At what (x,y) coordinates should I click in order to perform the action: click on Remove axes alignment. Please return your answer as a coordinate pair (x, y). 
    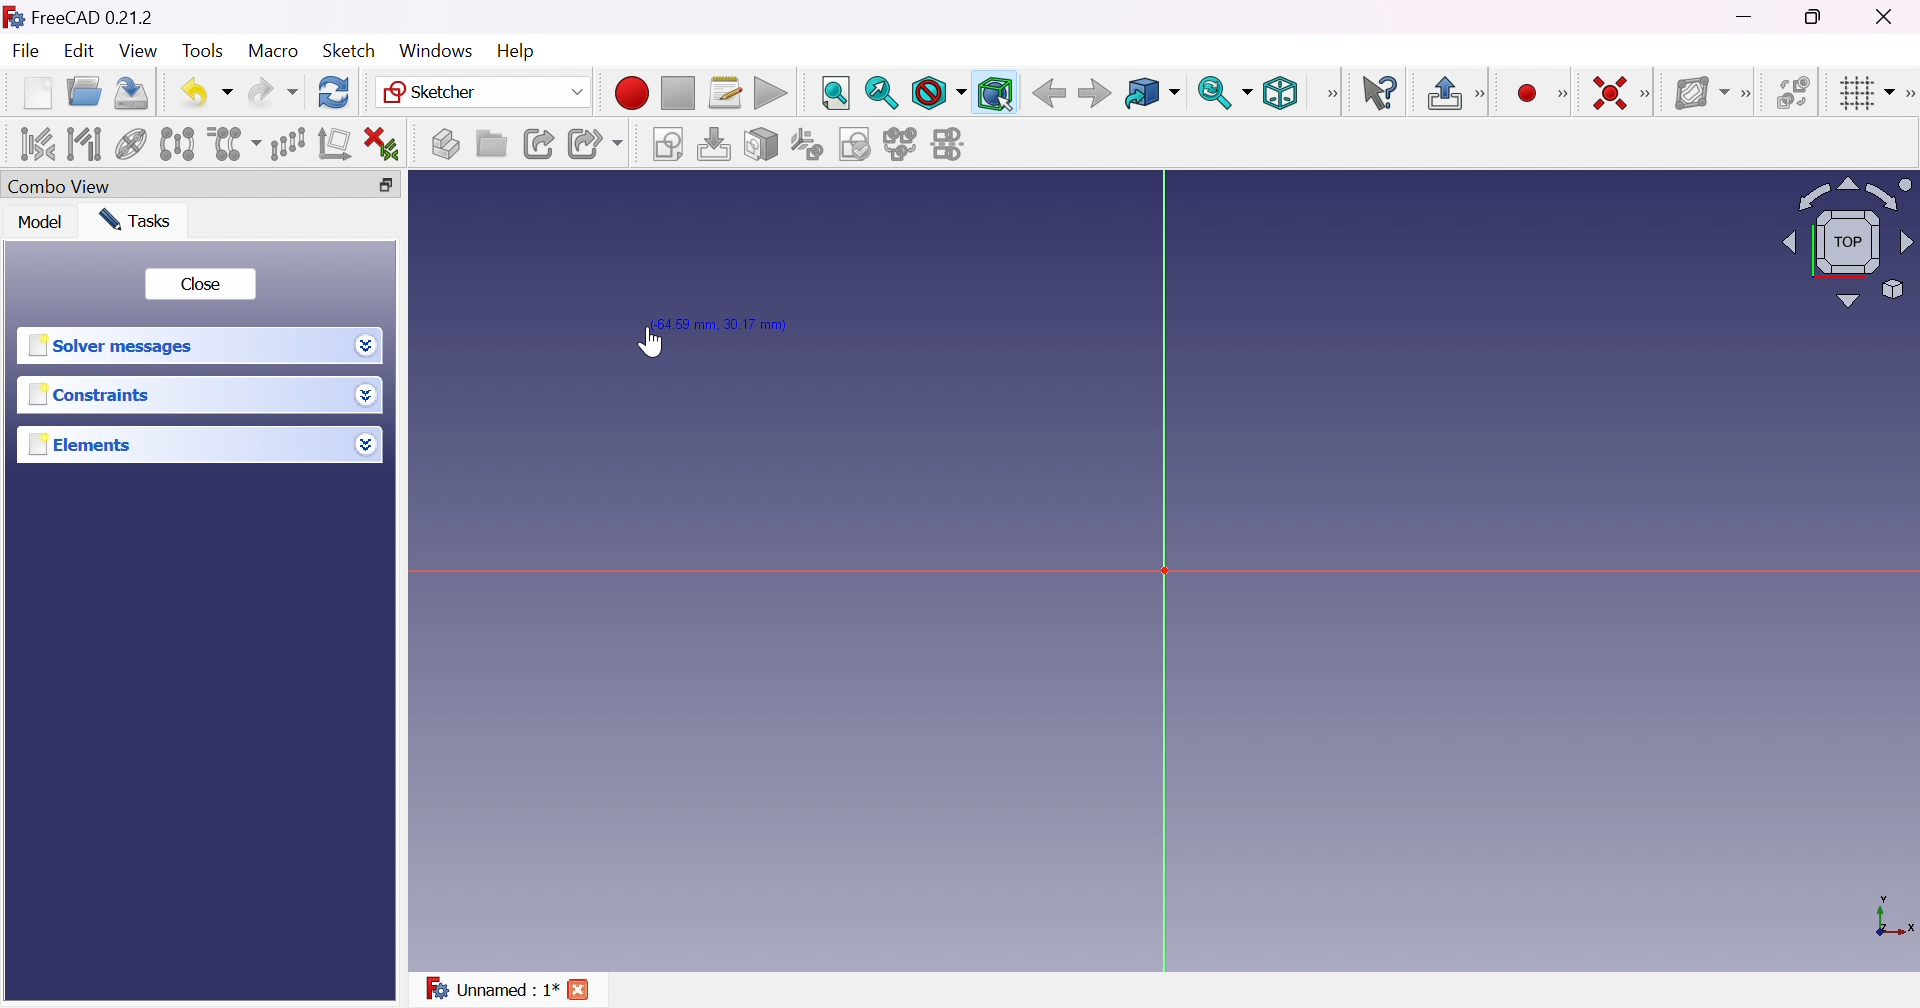
    Looking at the image, I should click on (333, 145).